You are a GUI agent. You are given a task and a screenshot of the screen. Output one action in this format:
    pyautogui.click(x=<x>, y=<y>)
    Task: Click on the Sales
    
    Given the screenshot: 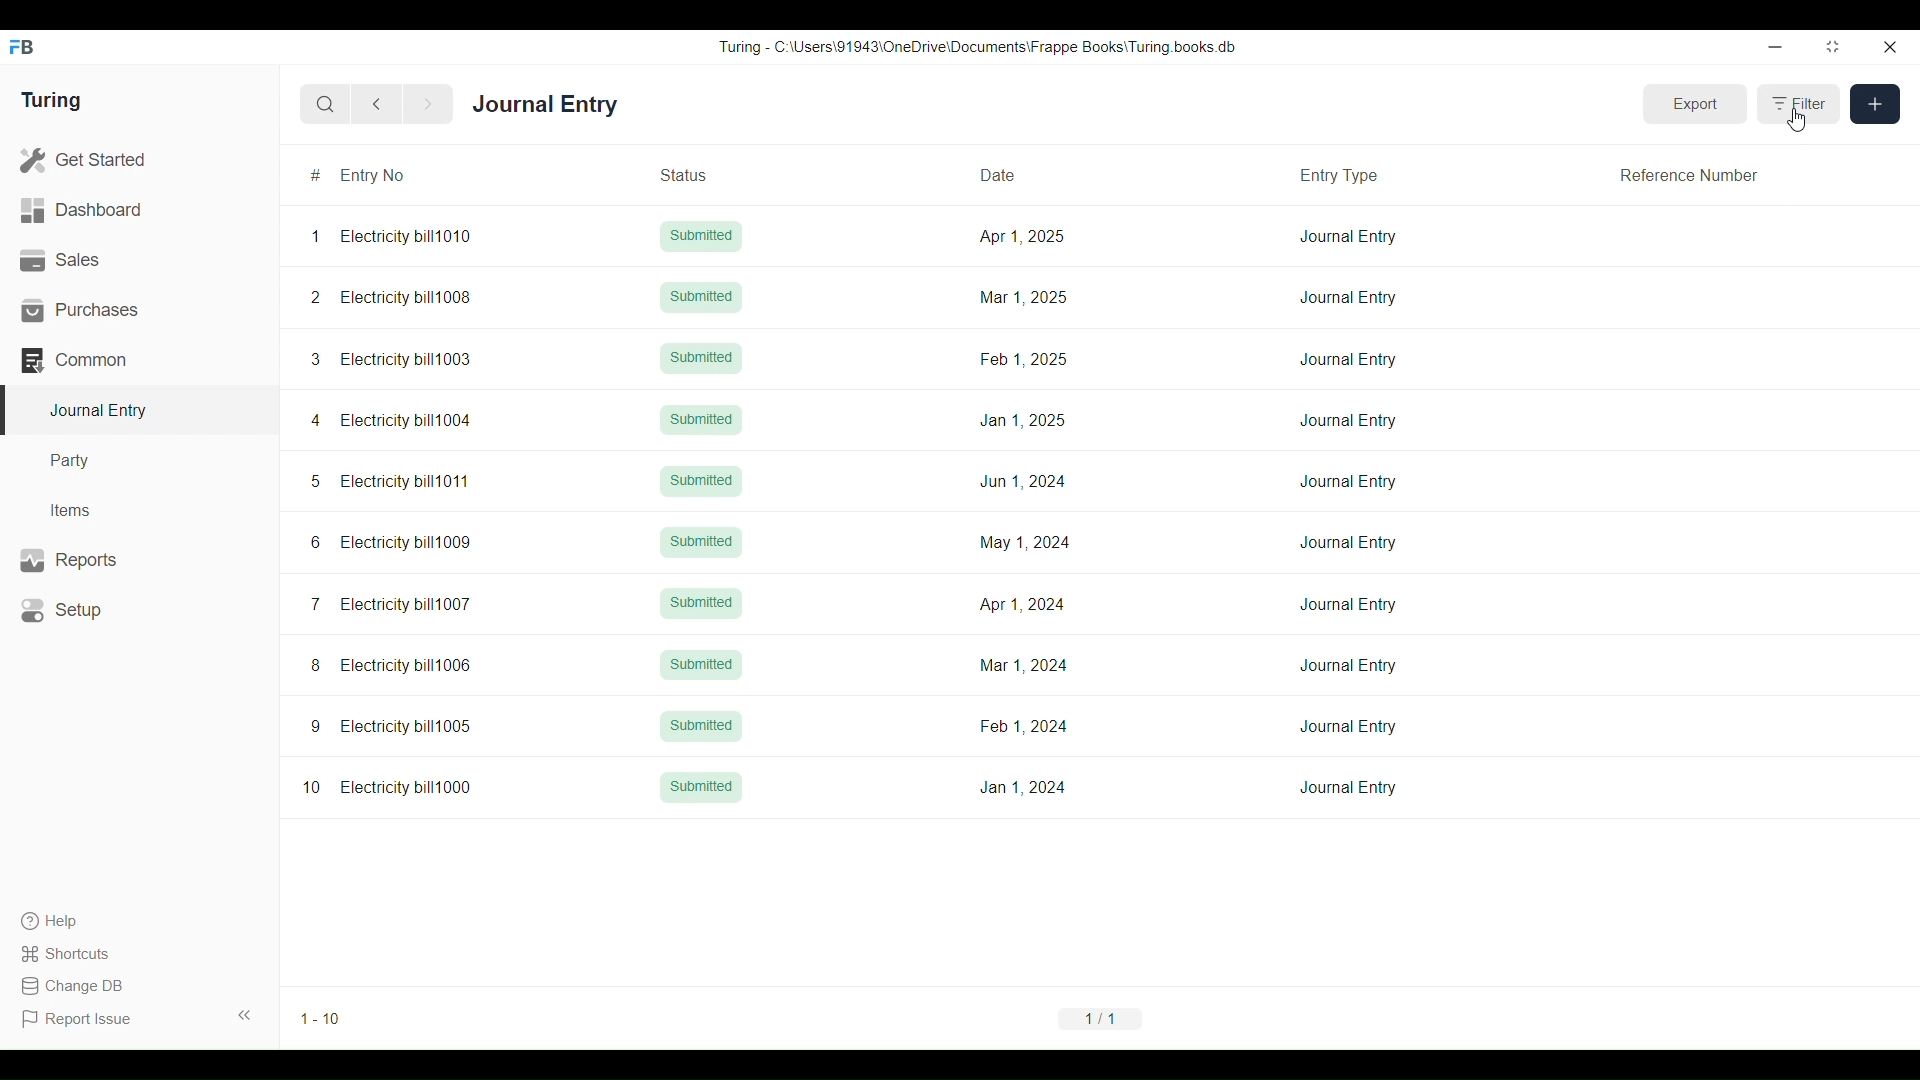 What is the action you would take?
    pyautogui.click(x=139, y=260)
    